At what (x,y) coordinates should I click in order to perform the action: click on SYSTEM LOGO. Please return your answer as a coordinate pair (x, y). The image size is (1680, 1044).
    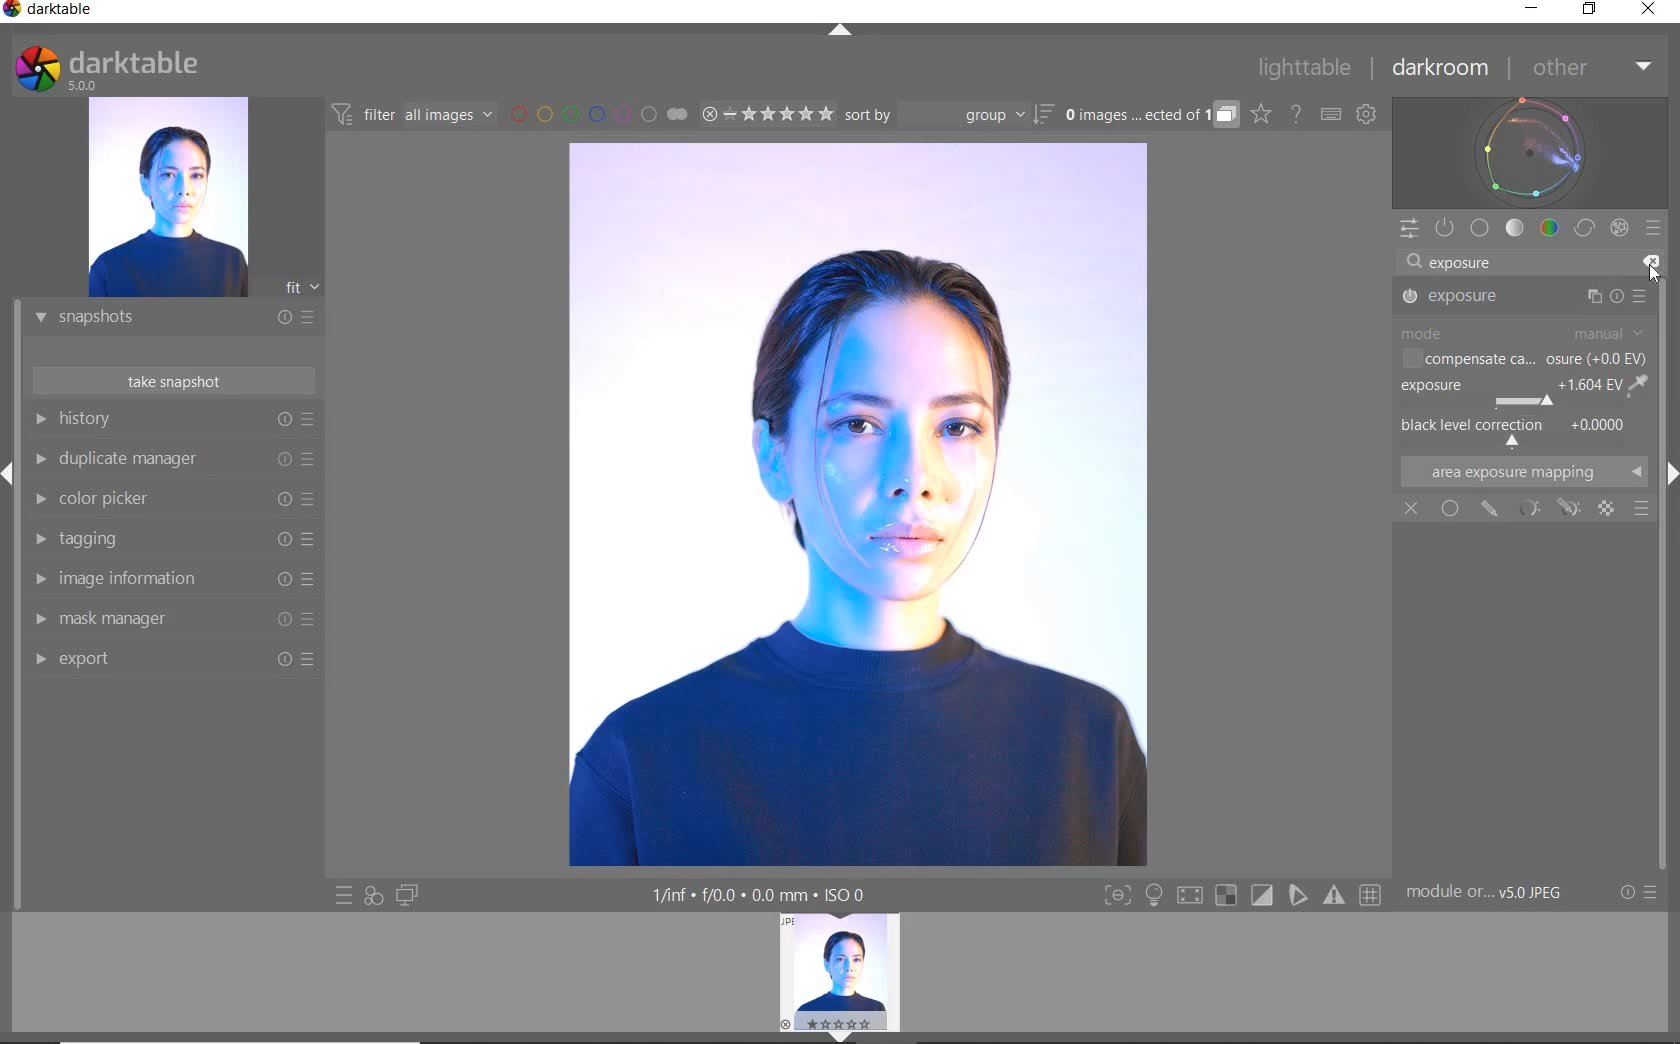
    Looking at the image, I should click on (106, 69).